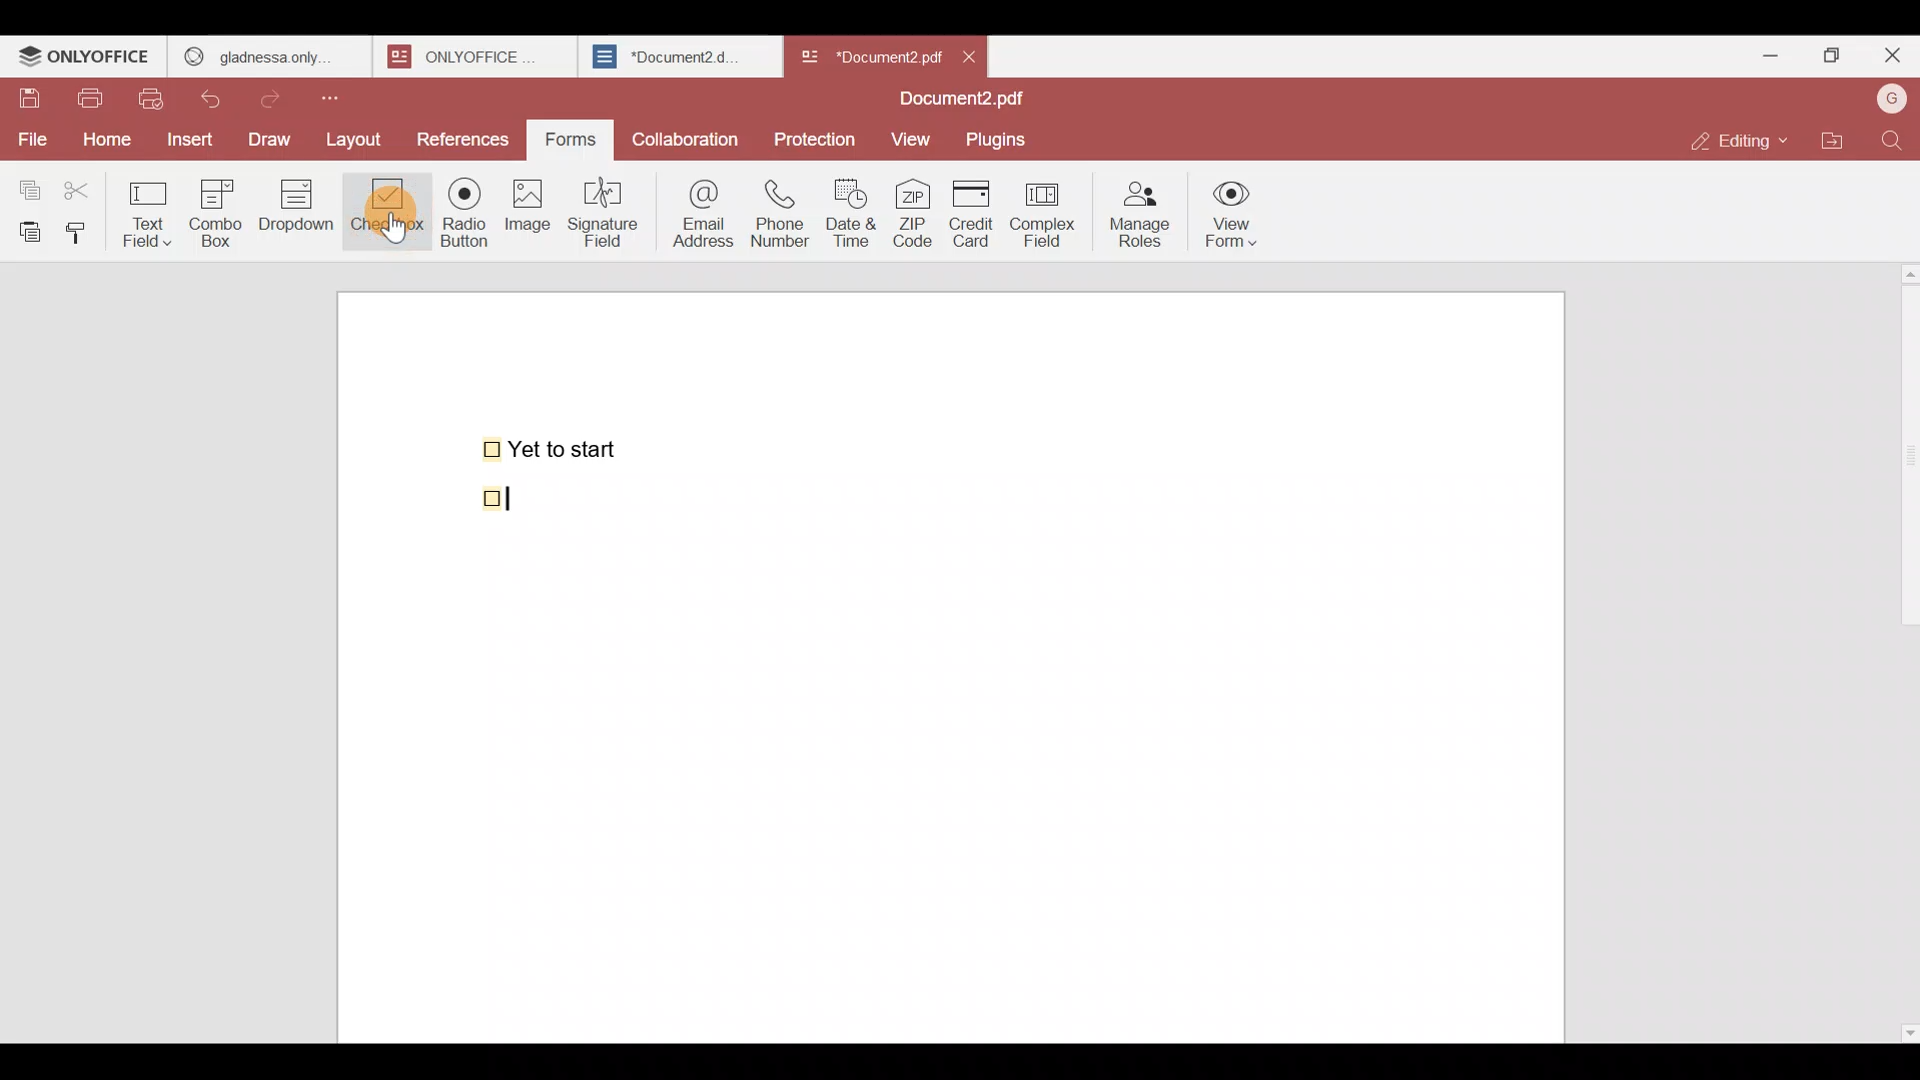 This screenshot has width=1920, height=1080. What do you see at coordinates (268, 52) in the screenshot?
I see `gladness only` at bounding box center [268, 52].